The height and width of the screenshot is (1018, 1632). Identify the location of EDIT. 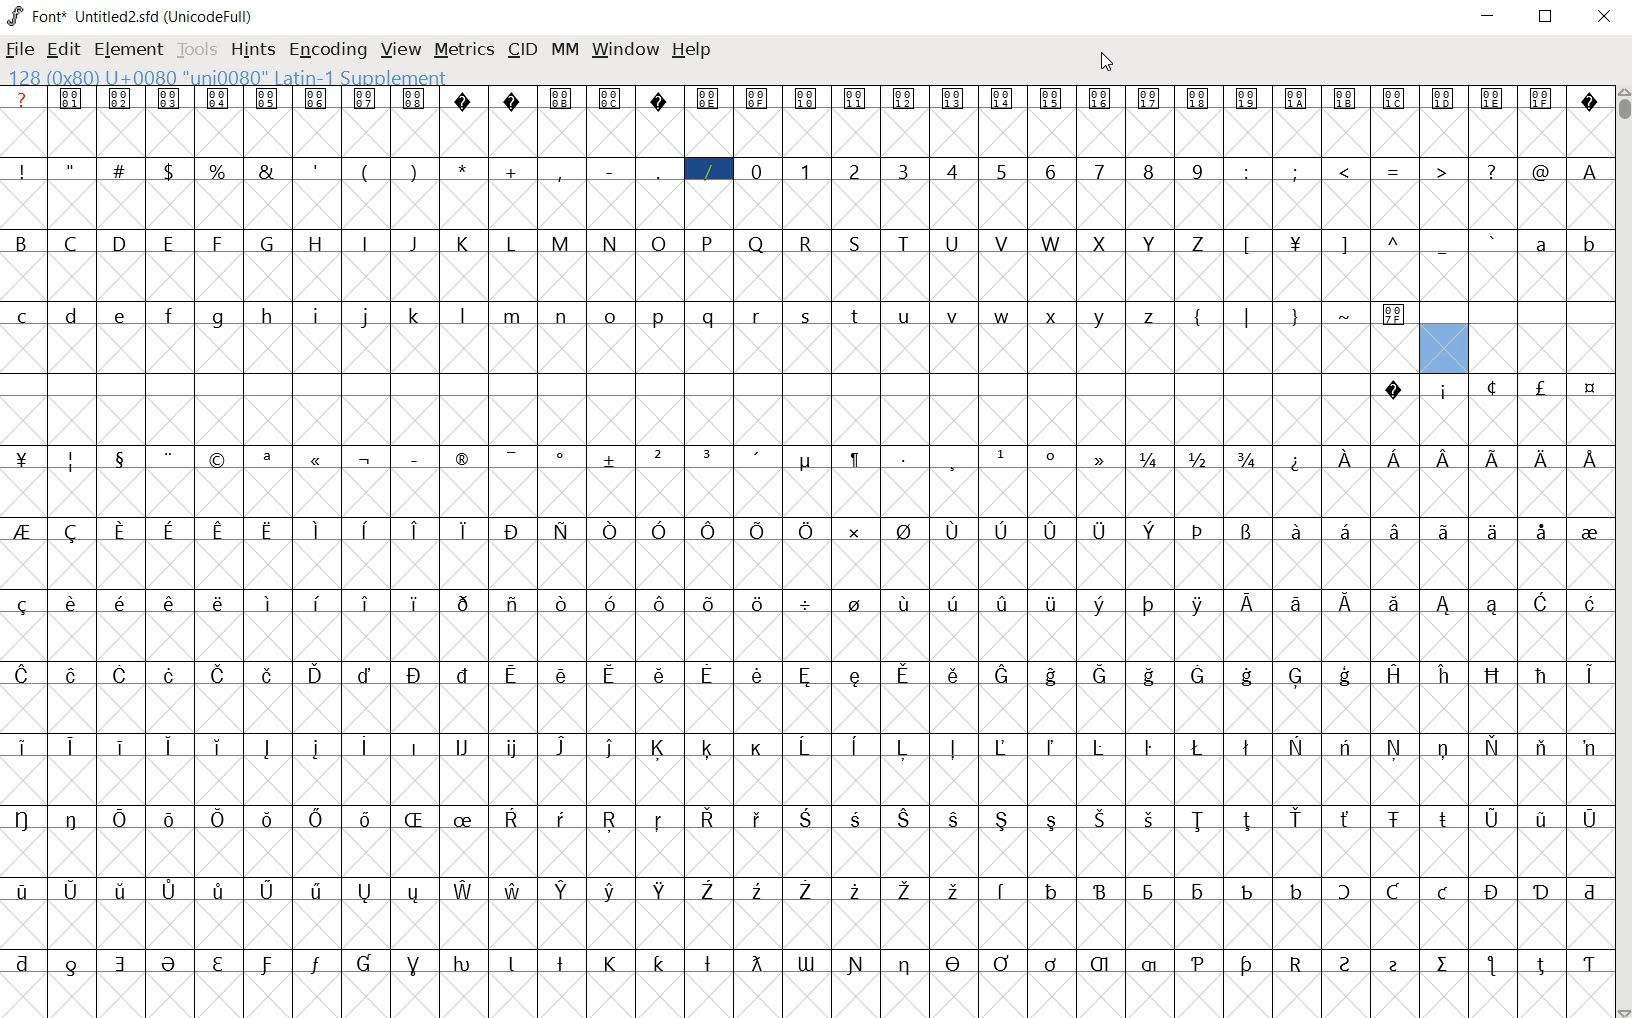
(67, 47).